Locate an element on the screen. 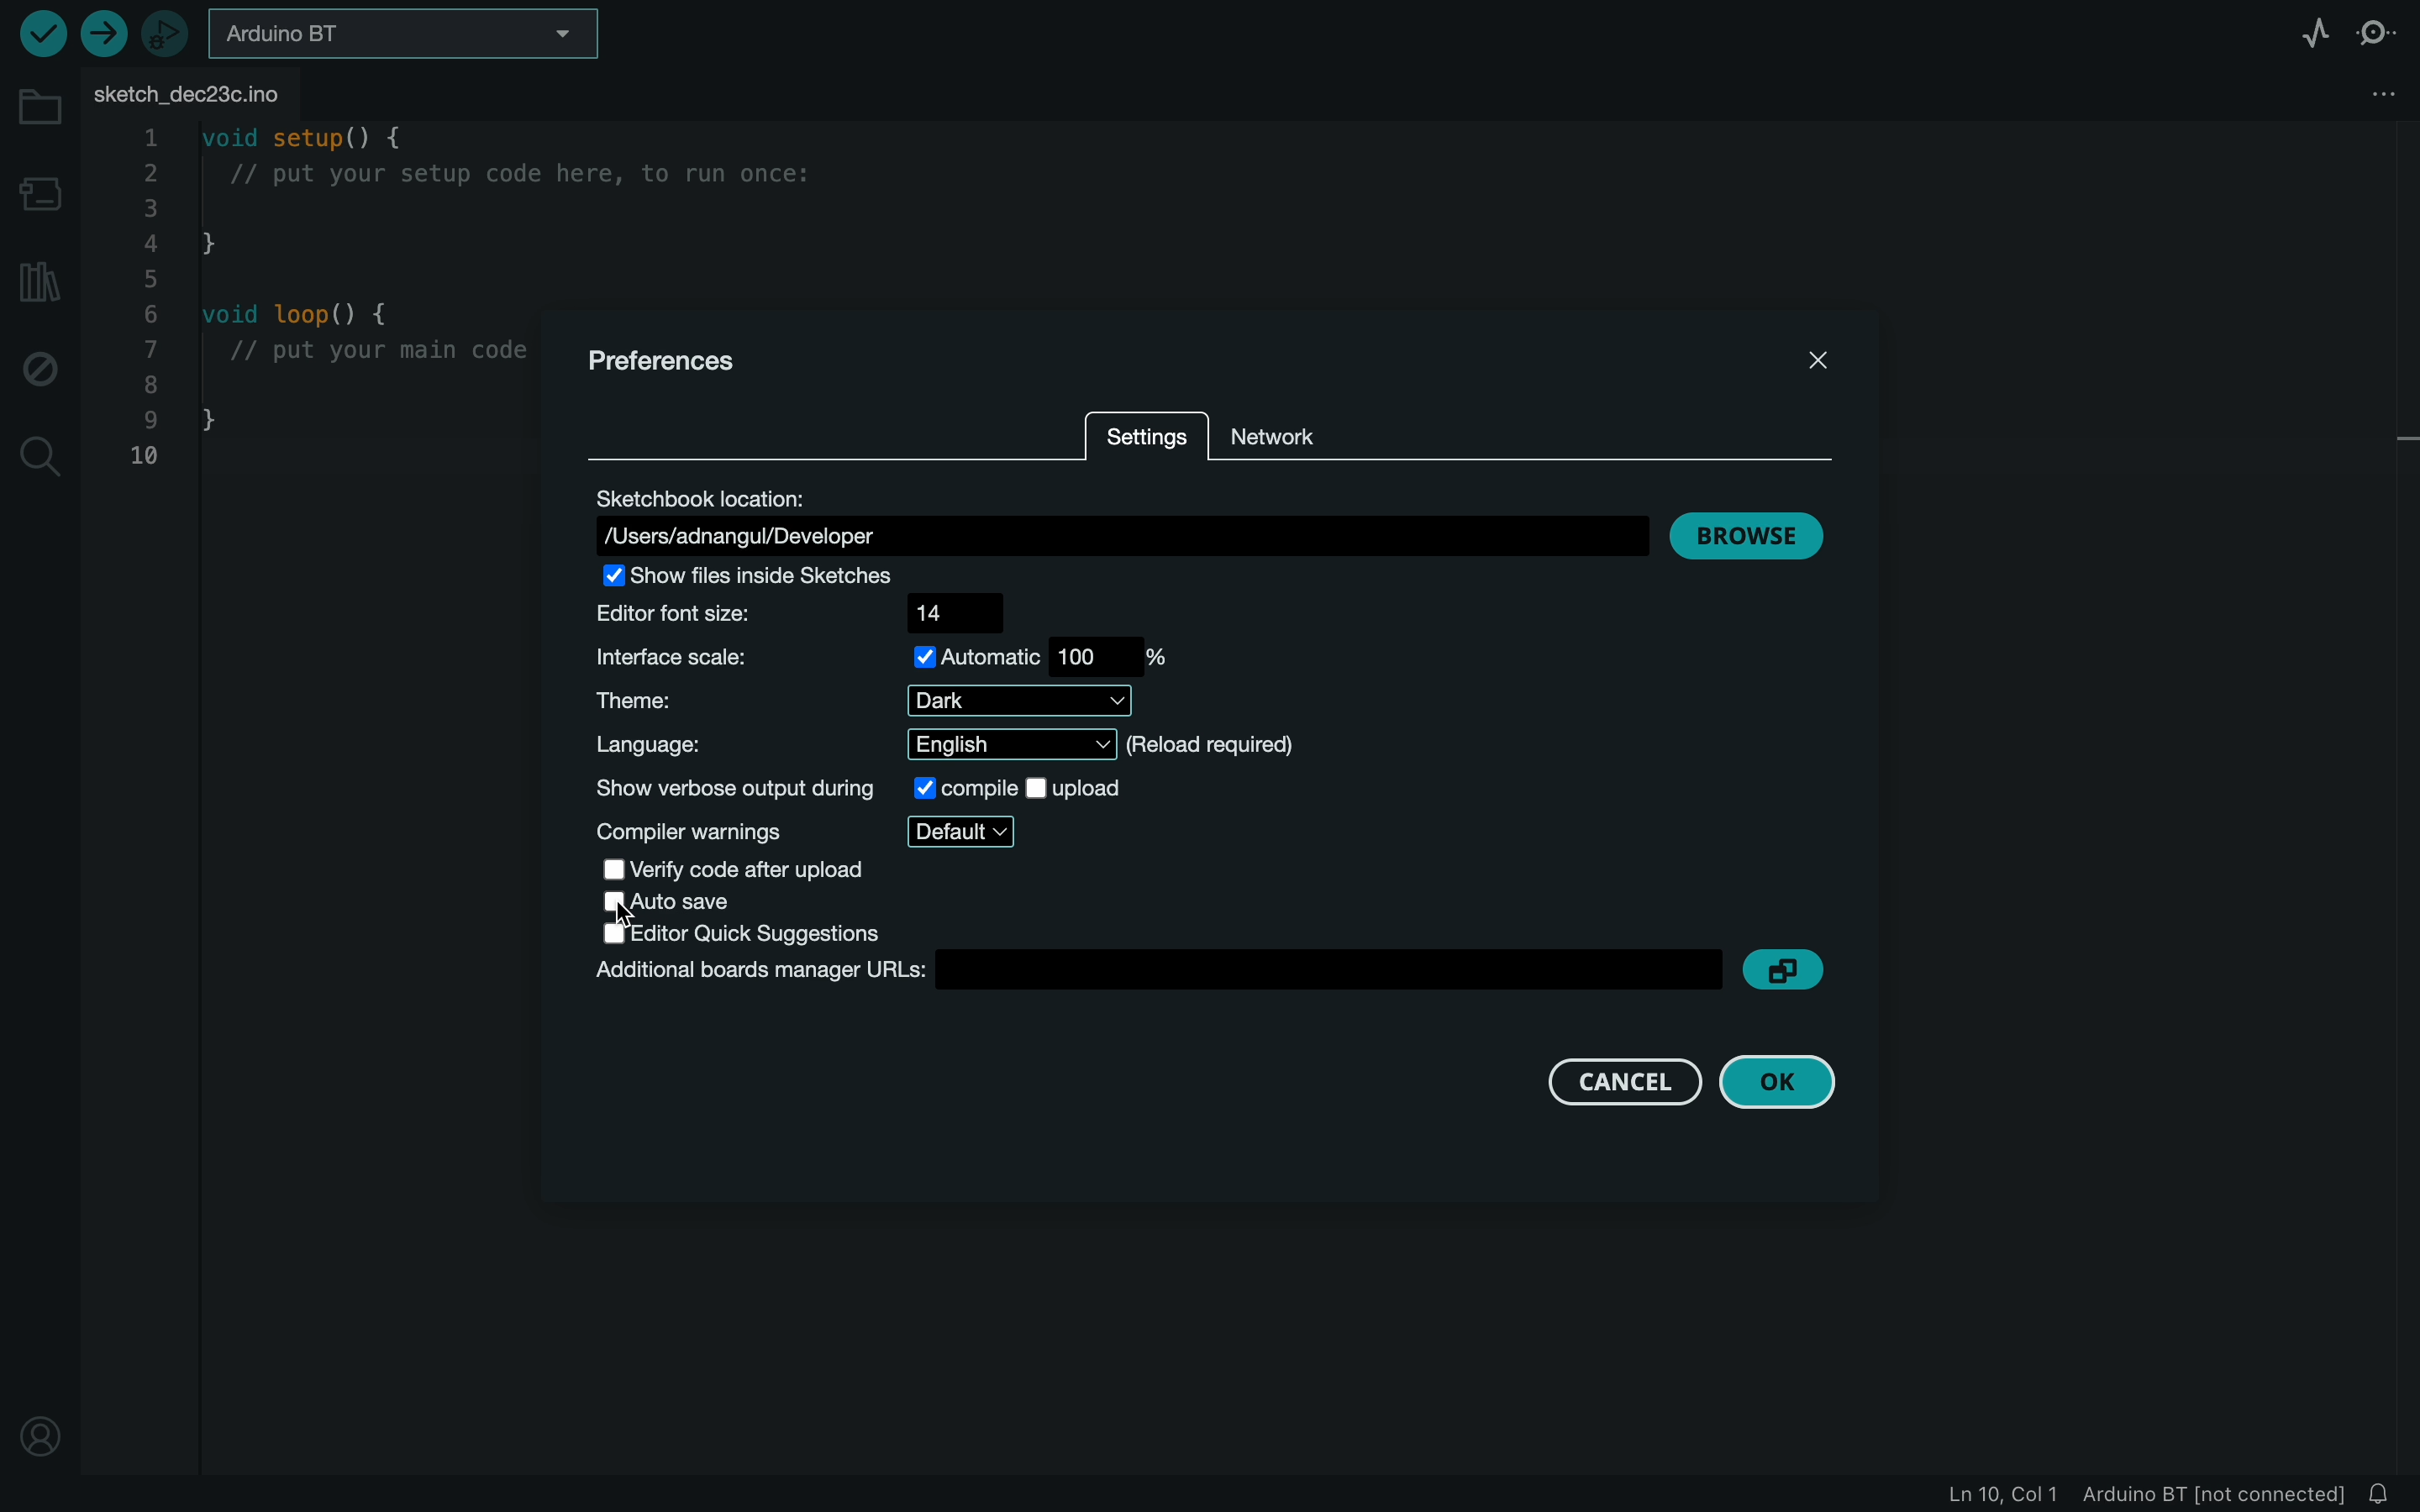 This screenshot has height=1512, width=2420. ok is located at coordinates (1776, 1086).